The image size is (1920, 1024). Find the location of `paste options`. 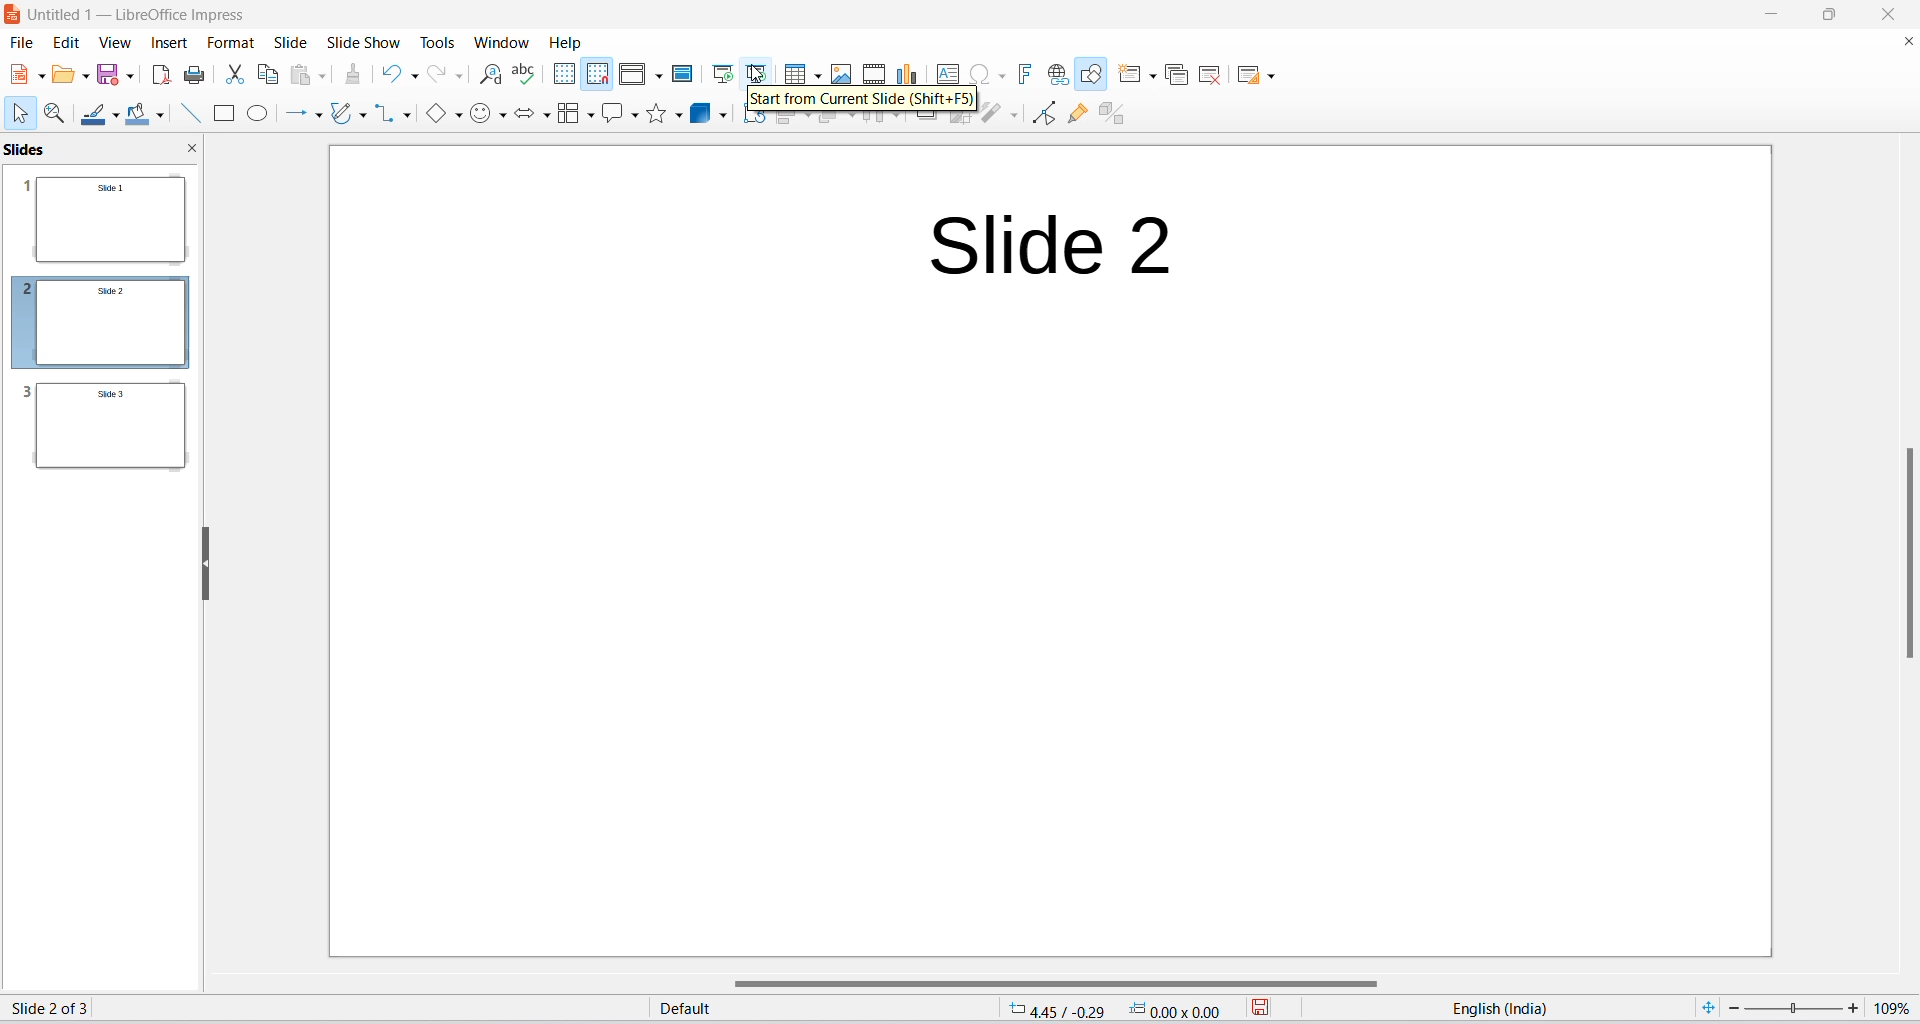

paste options is located at coordinates (325, 75).